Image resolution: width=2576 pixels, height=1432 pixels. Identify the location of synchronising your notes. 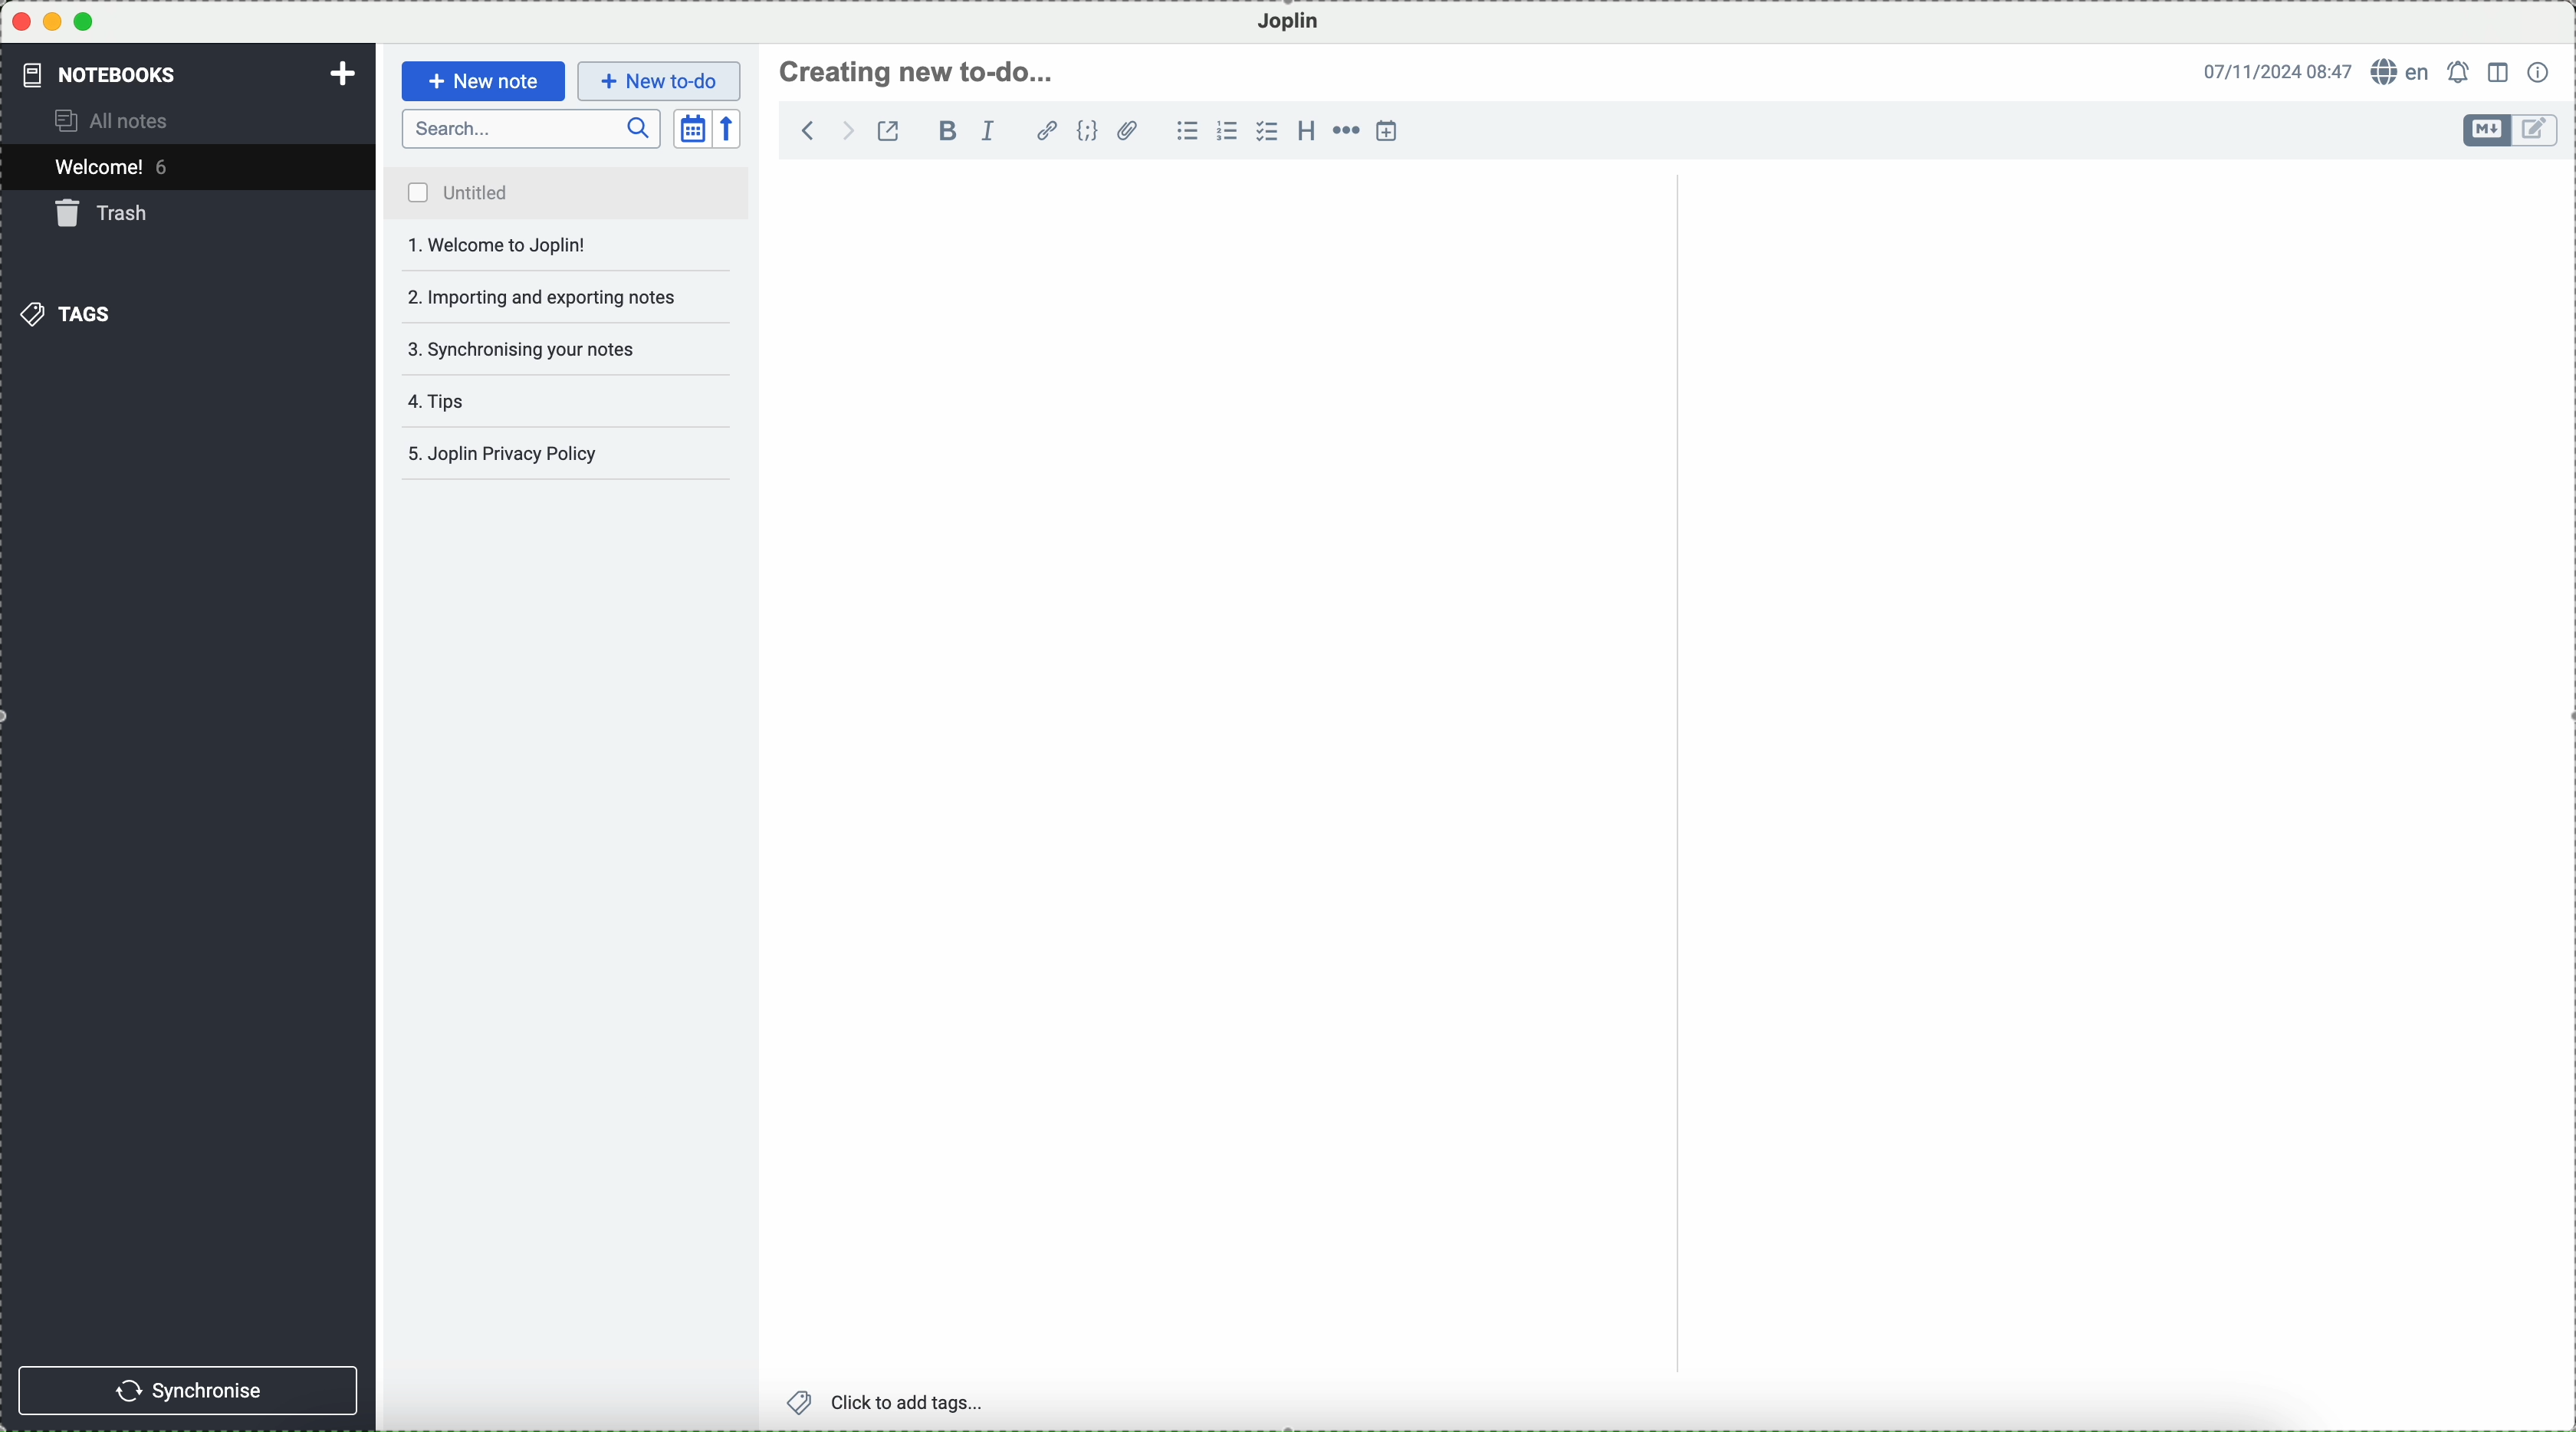
(568, 352).